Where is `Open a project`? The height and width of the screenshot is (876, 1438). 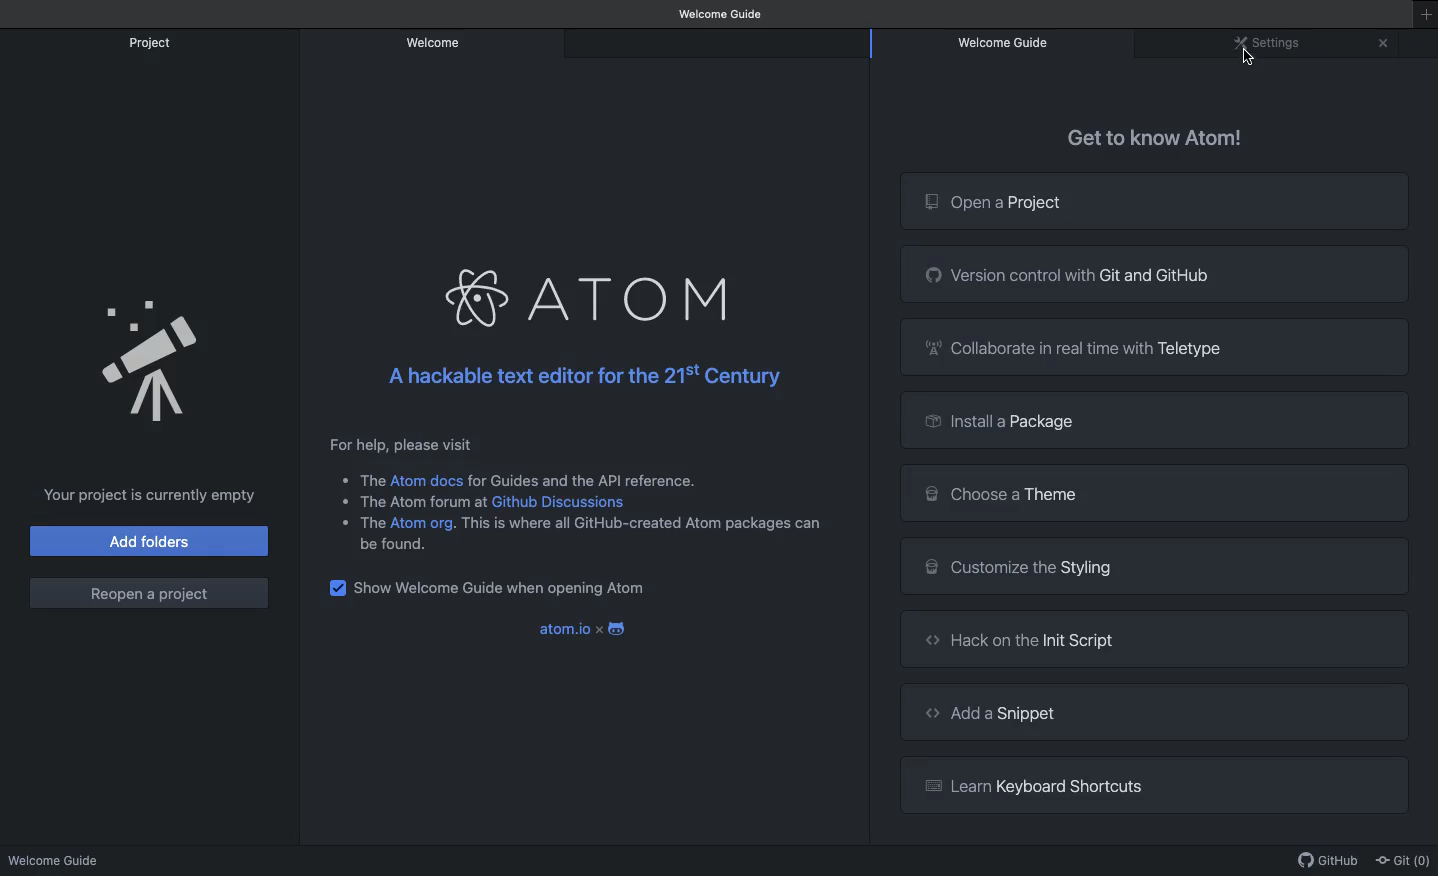
Open a project is located at coordinates (1156, 199).